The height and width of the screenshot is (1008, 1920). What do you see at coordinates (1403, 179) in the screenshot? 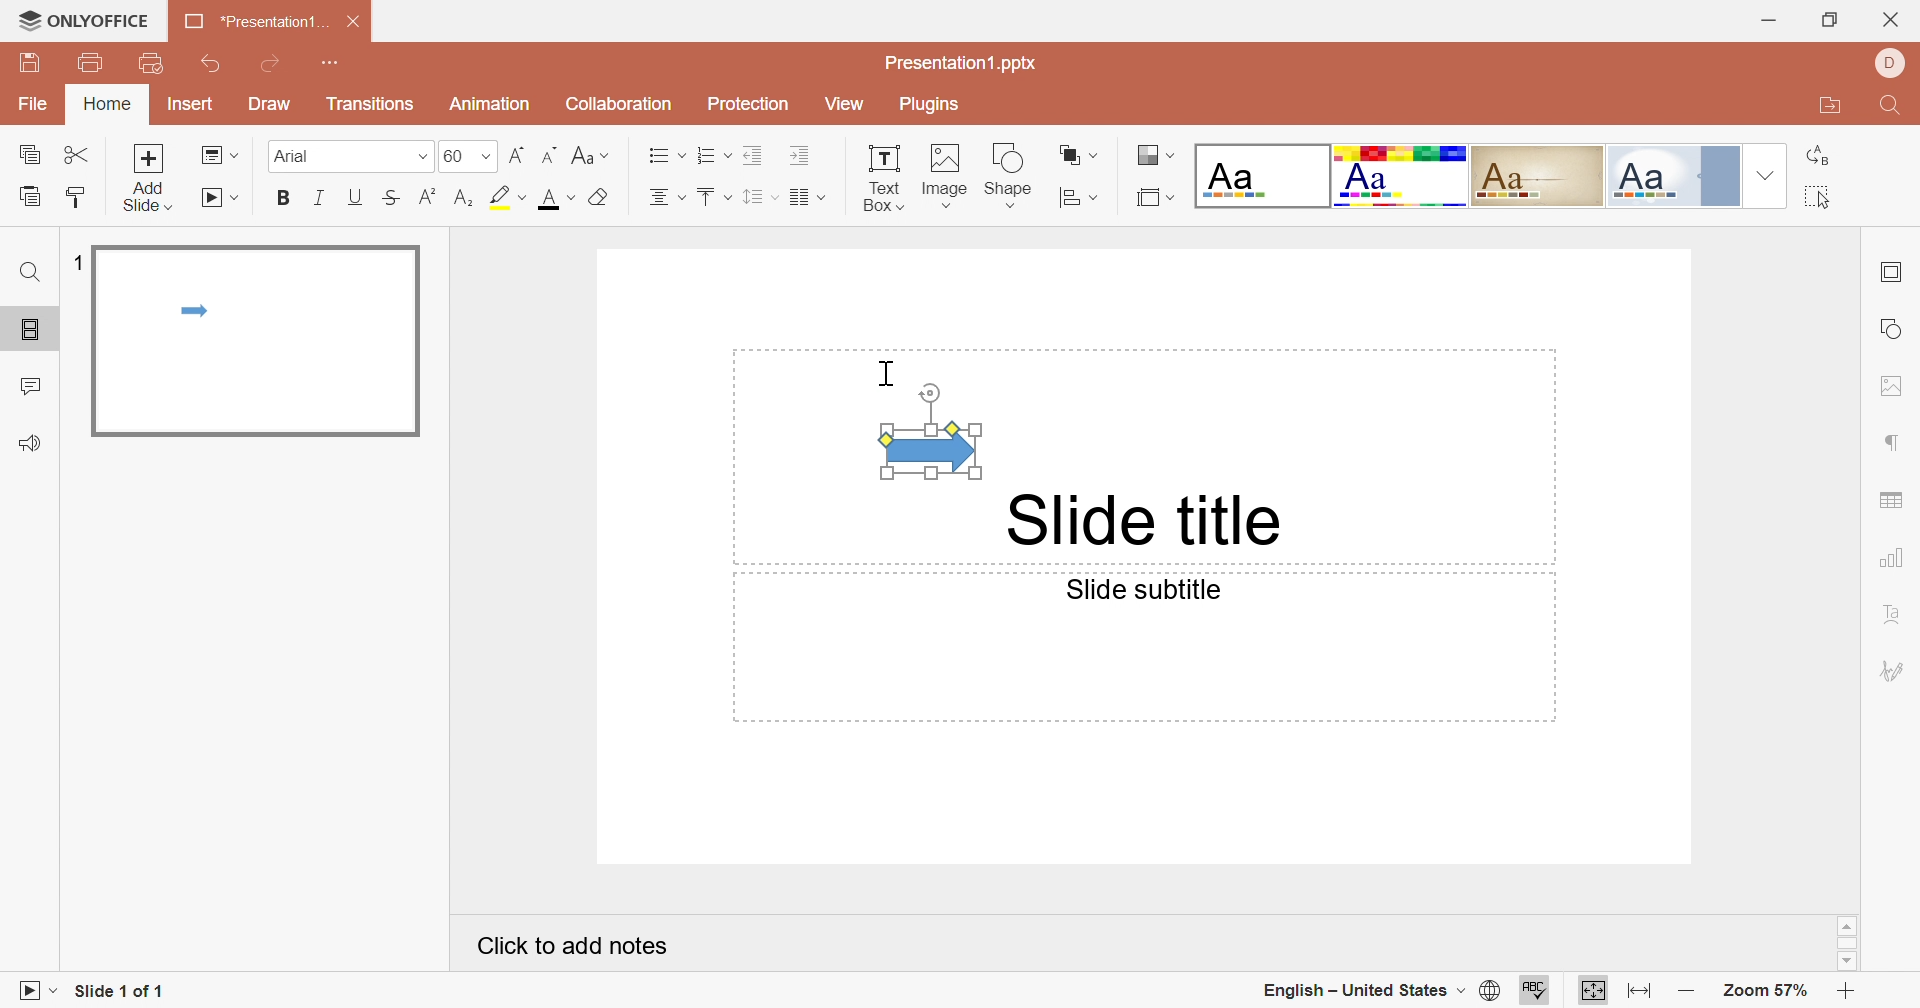
I see `Basic` at bounding box center [1403, 179].